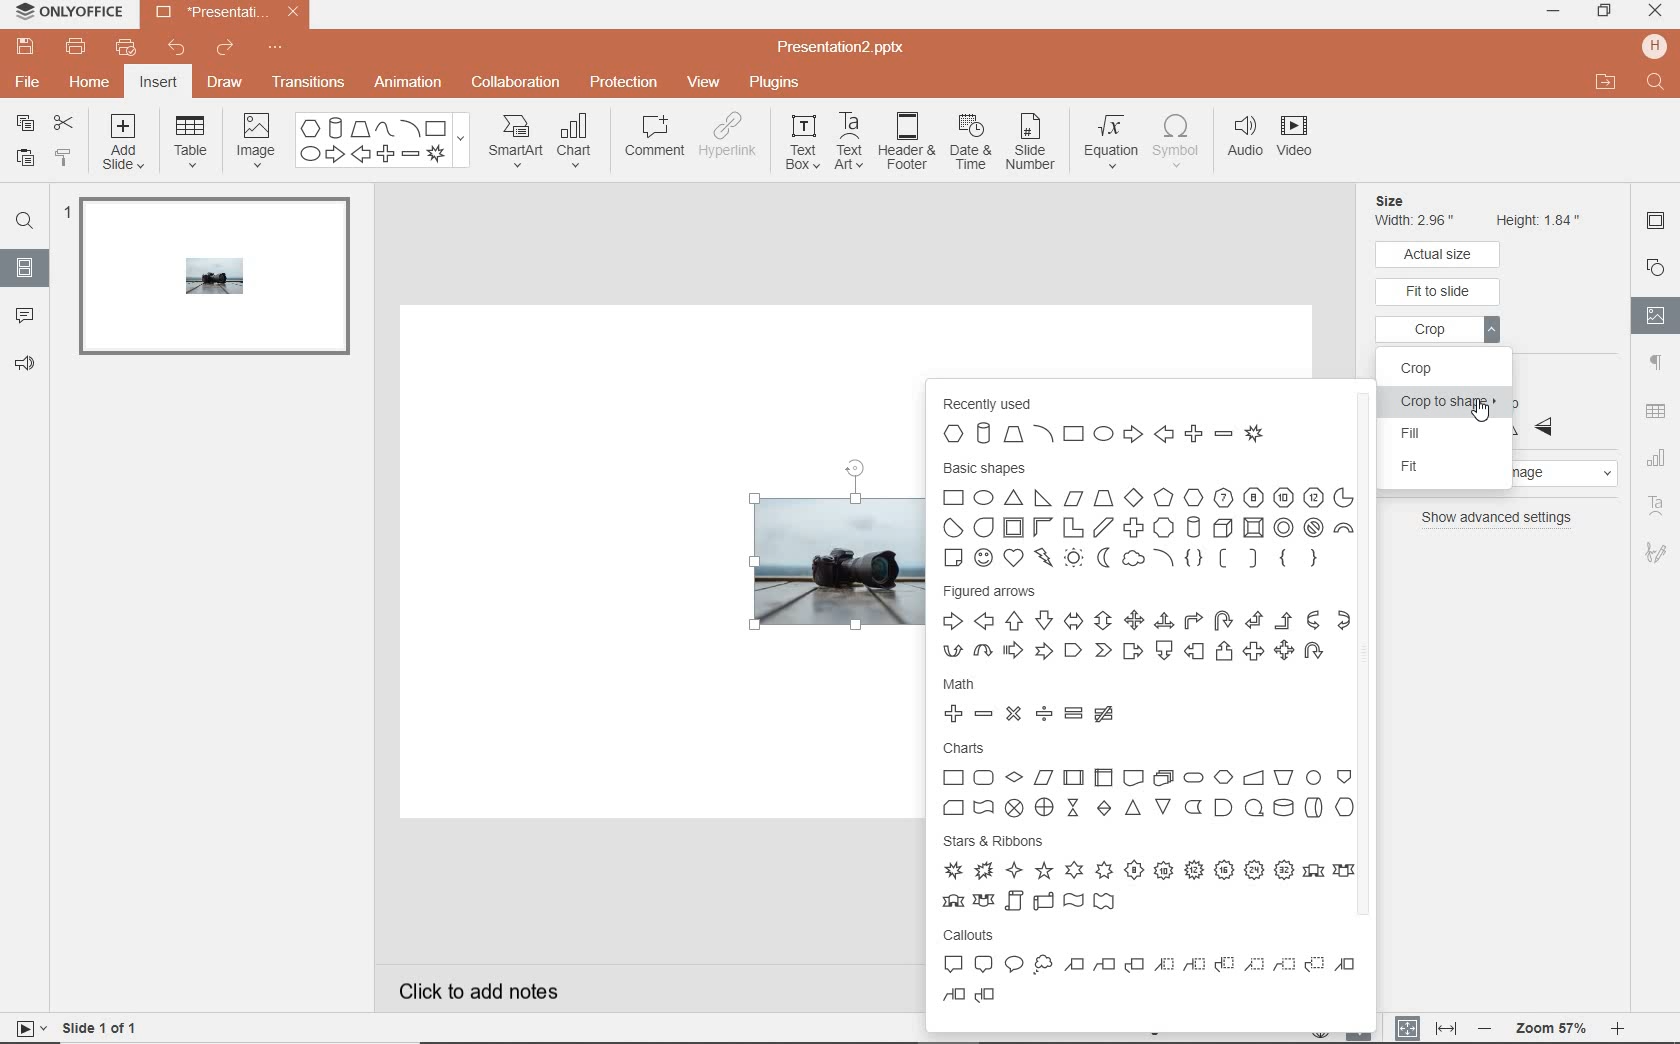 Image resolution: width=1680 pixels, height=1044 pixels. I want to click on fit to page orwidth, so click(1424, 1027).